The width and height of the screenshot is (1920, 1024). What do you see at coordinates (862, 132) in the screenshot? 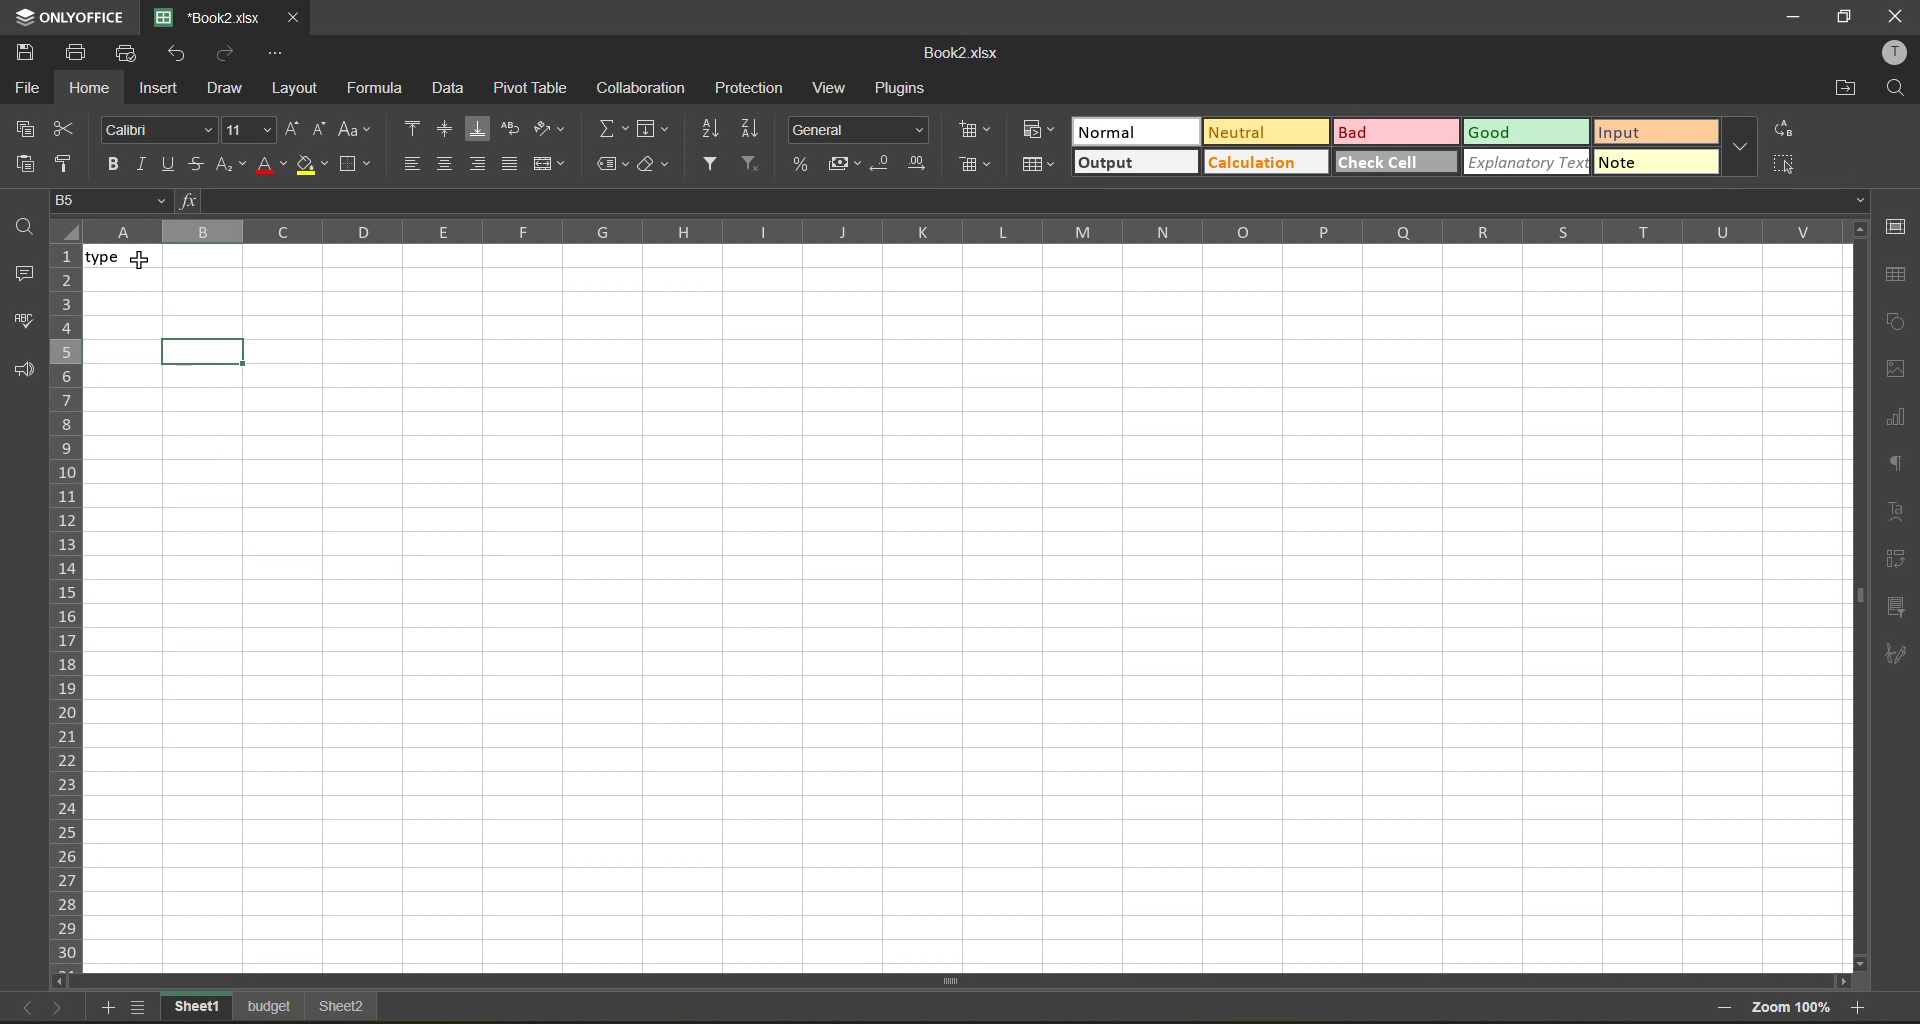
I see `number format` at bounding box center [862, 132].